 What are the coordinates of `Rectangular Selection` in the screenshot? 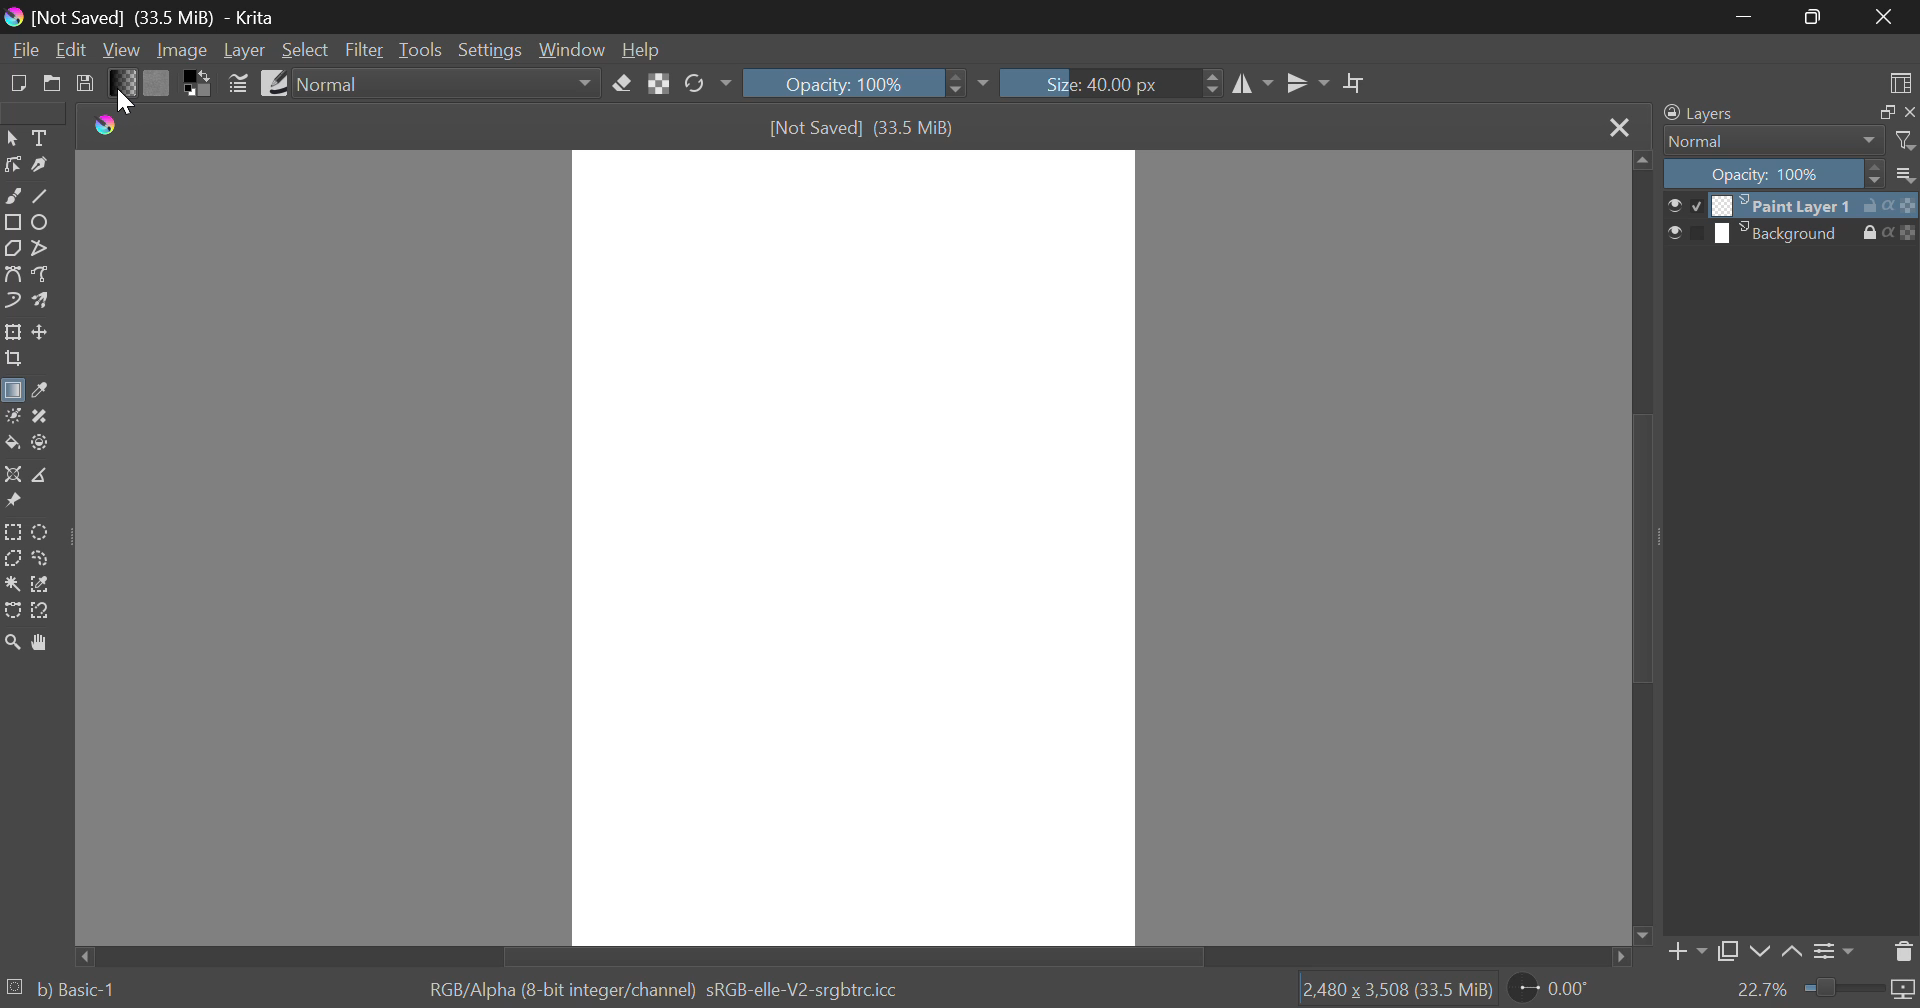 It's located at (14, 533).